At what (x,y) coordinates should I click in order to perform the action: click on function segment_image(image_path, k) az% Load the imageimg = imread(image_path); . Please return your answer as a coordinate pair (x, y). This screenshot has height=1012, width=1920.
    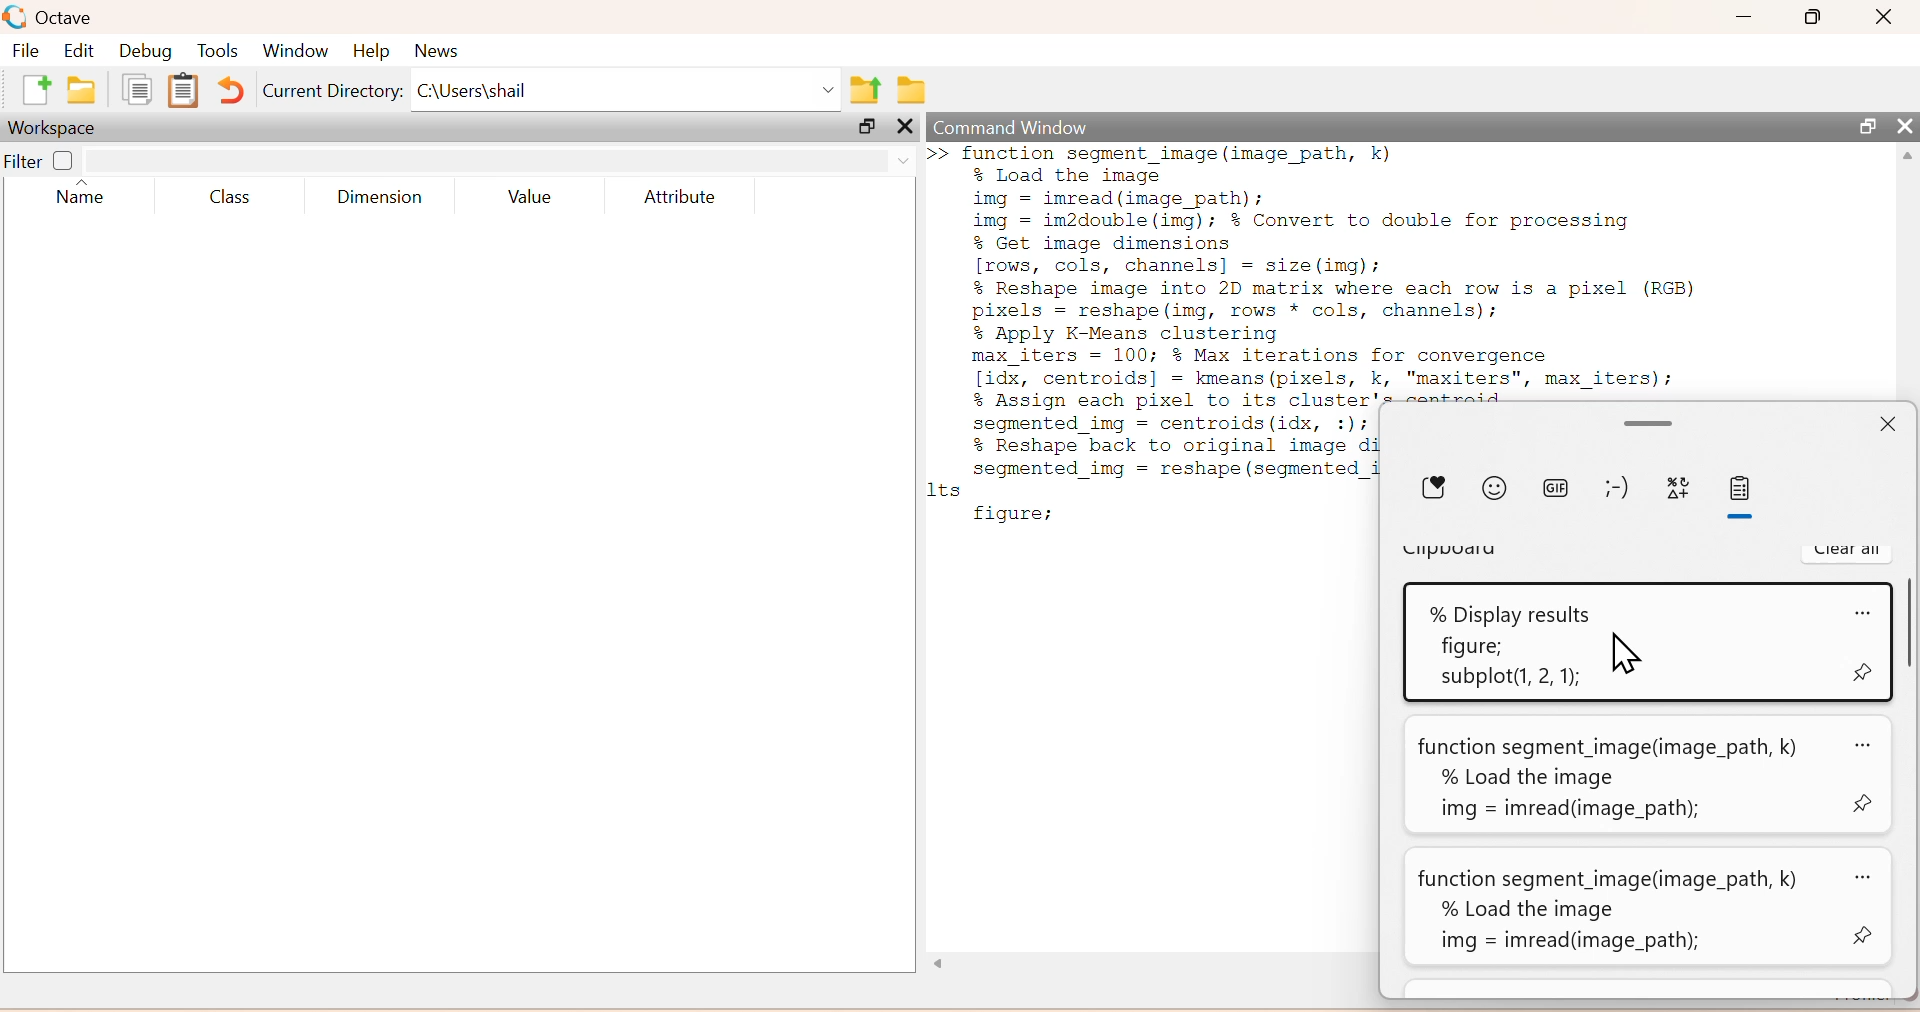
    Looking at the image, I should click on (1654, 910).